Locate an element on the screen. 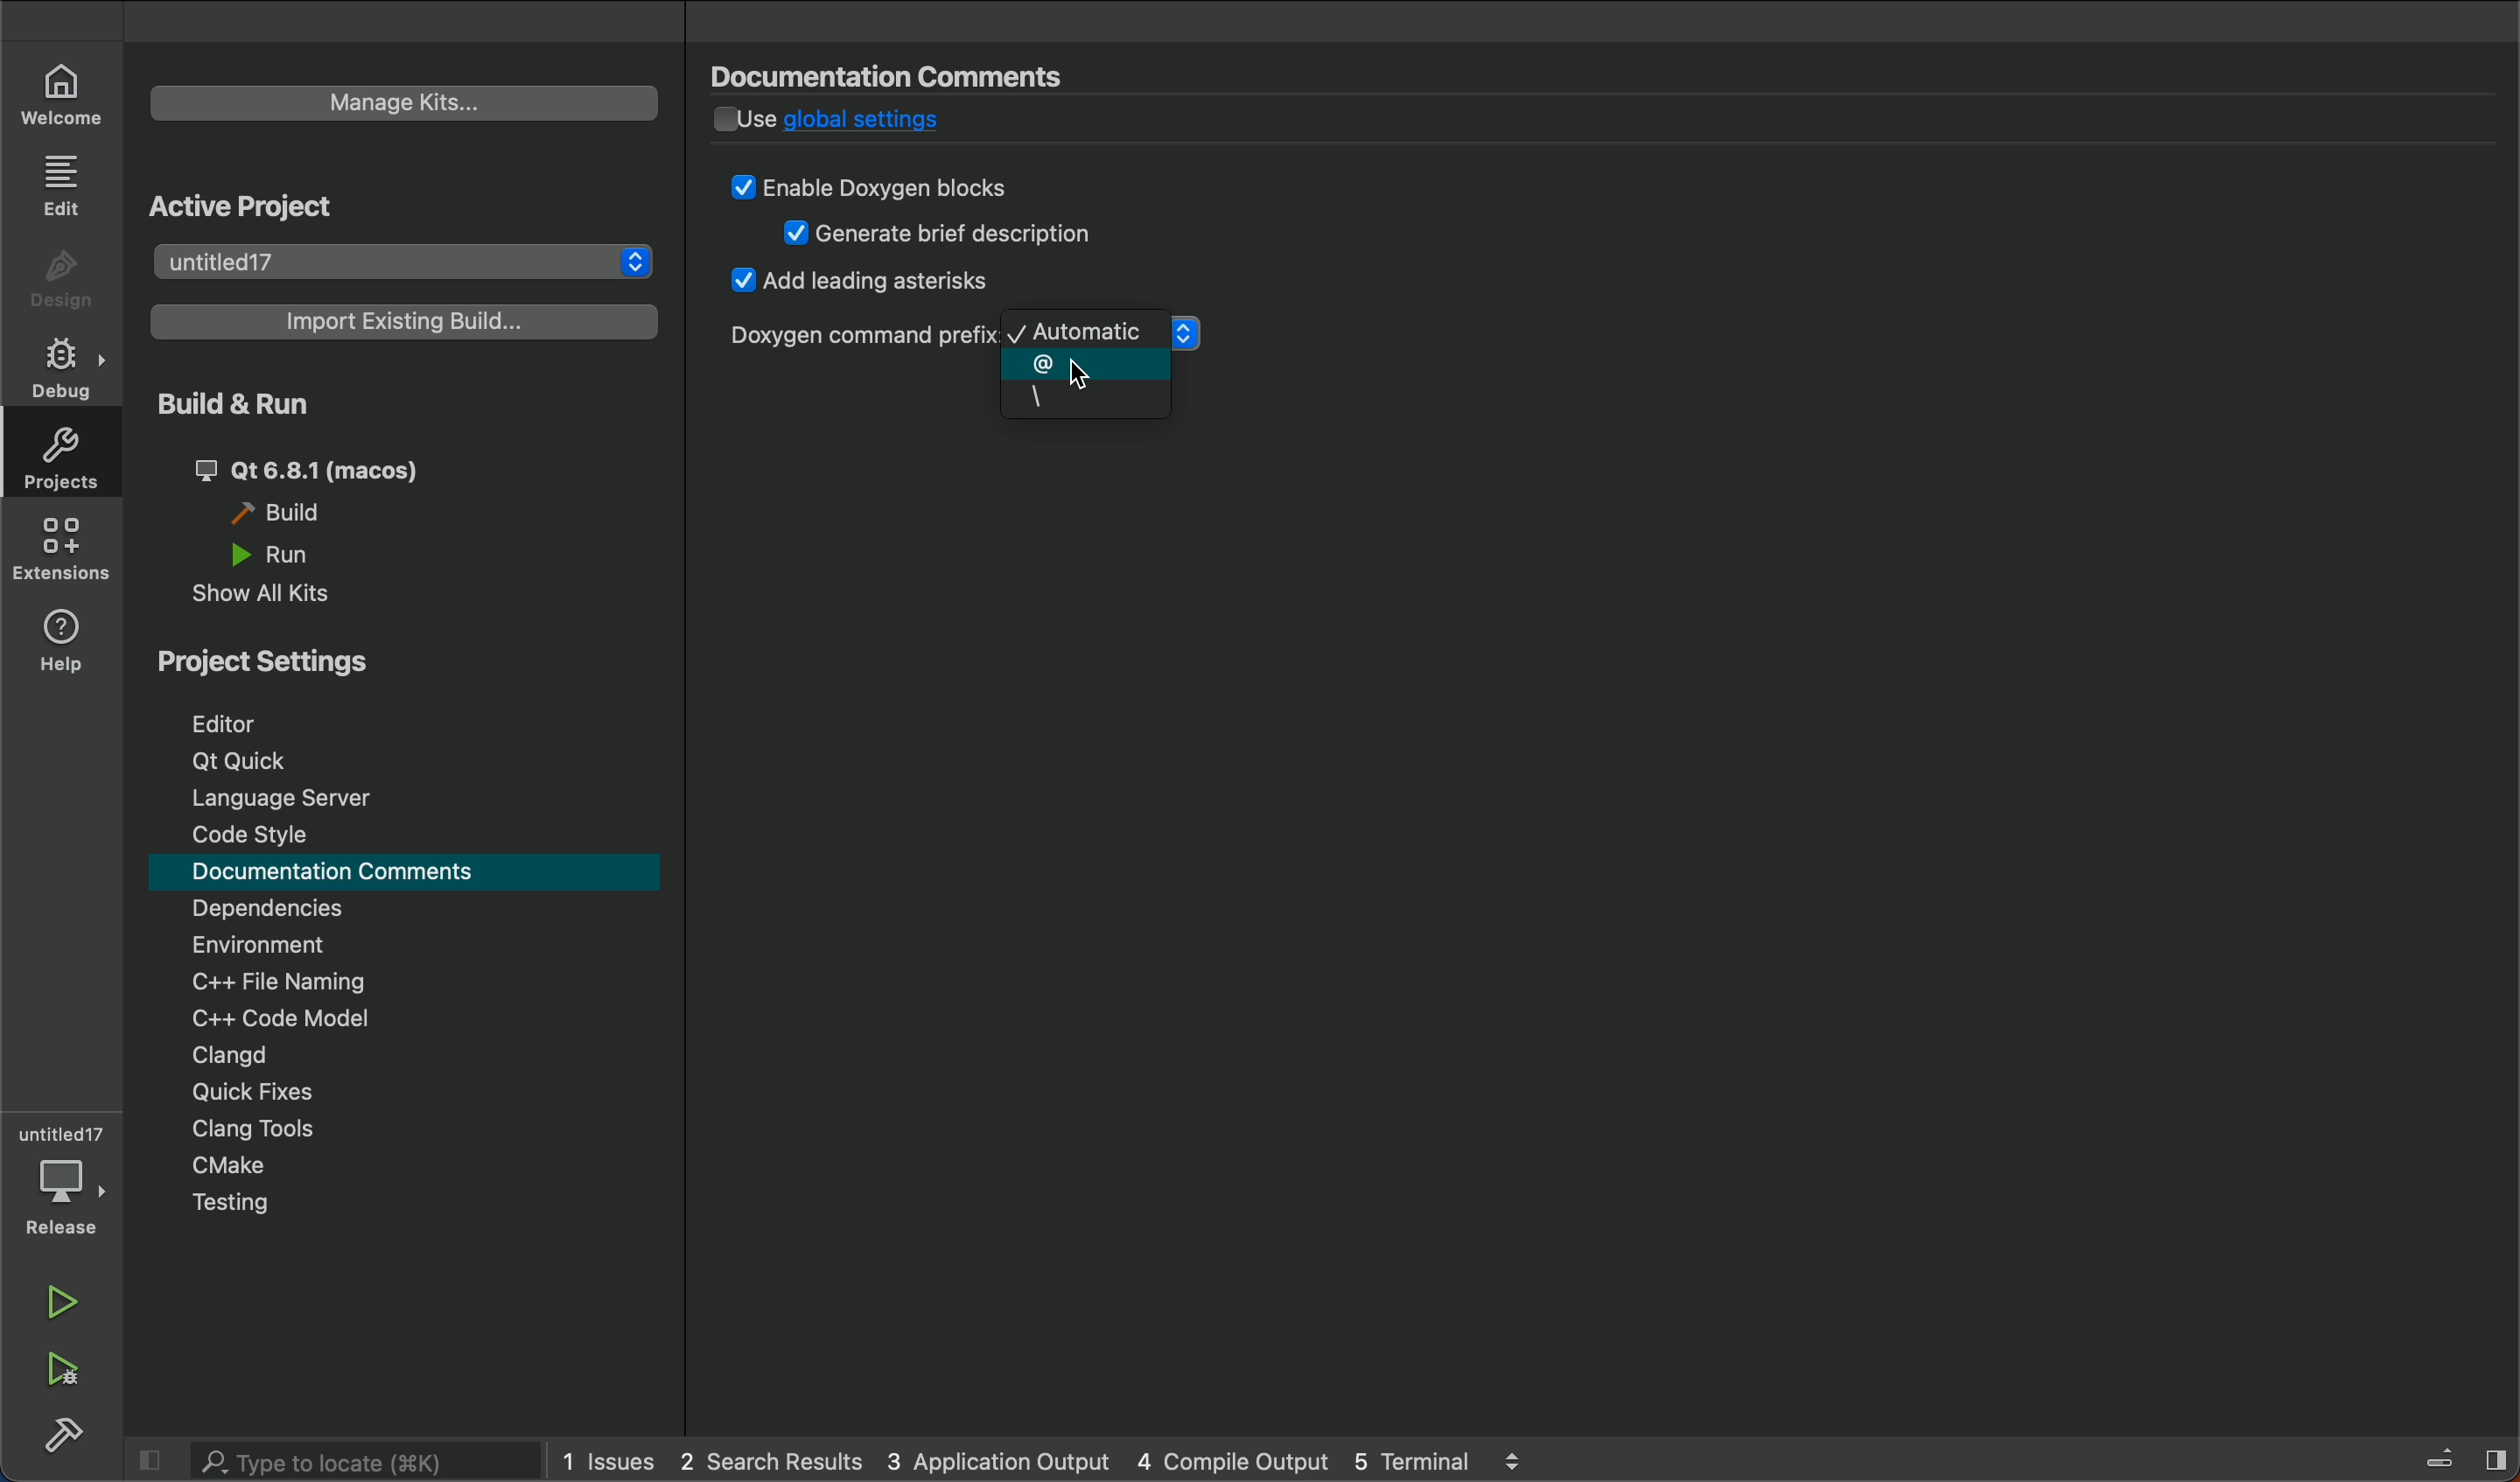  t quick is located at coordinates (243, 763).